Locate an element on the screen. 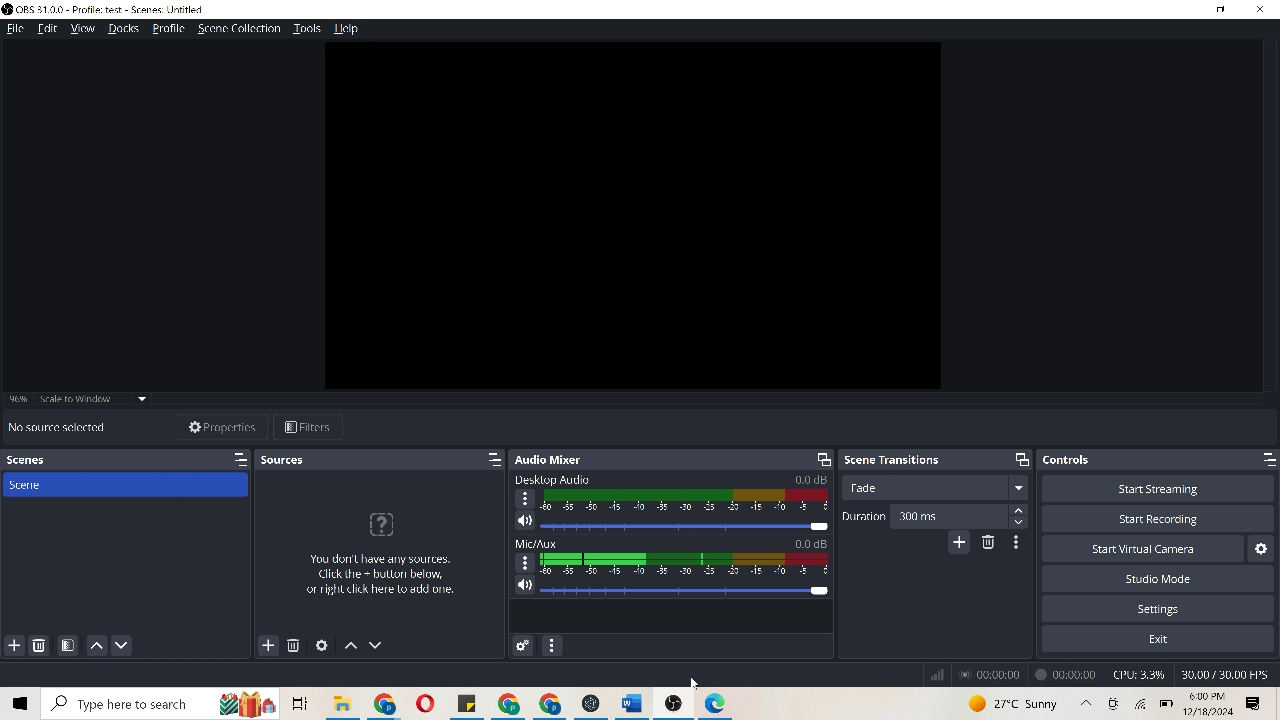  remove is located at coordinates (992, 545).